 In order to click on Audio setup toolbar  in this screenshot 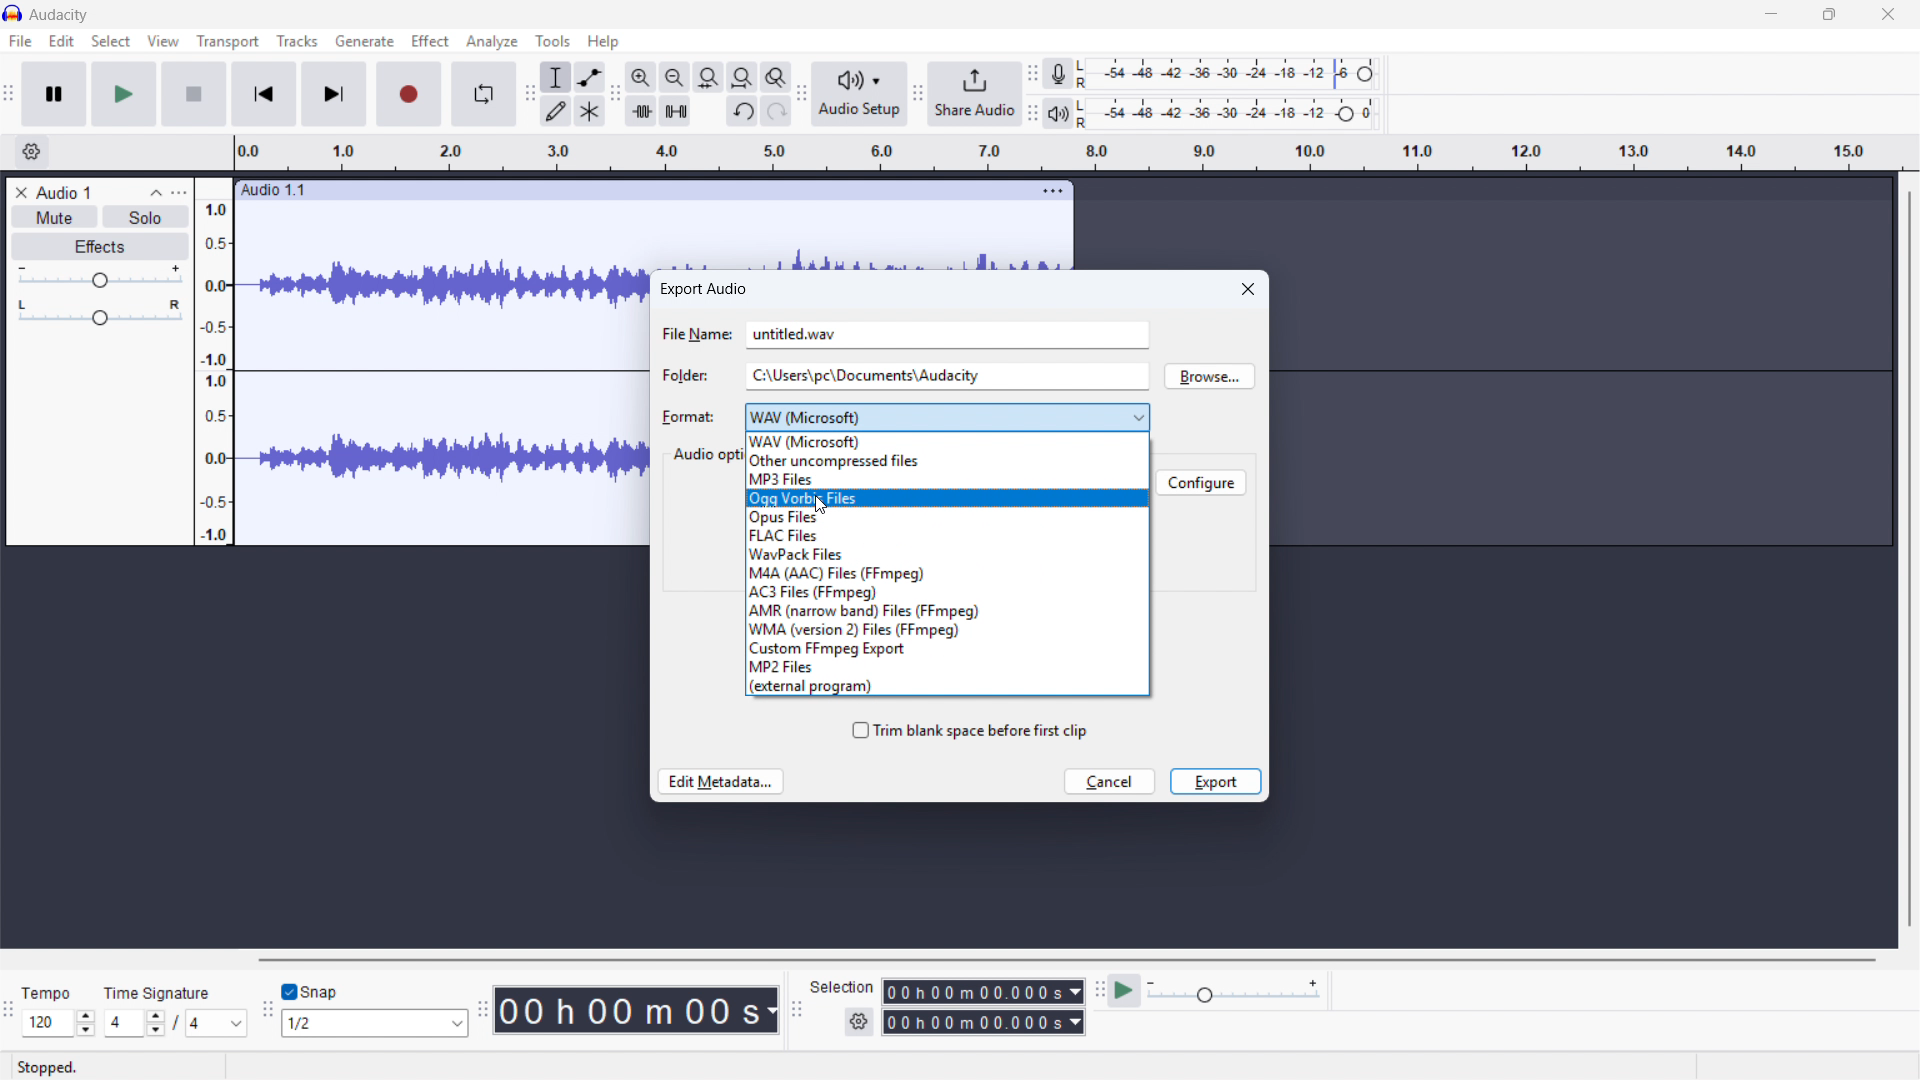, I will do `click(801, 96)`.